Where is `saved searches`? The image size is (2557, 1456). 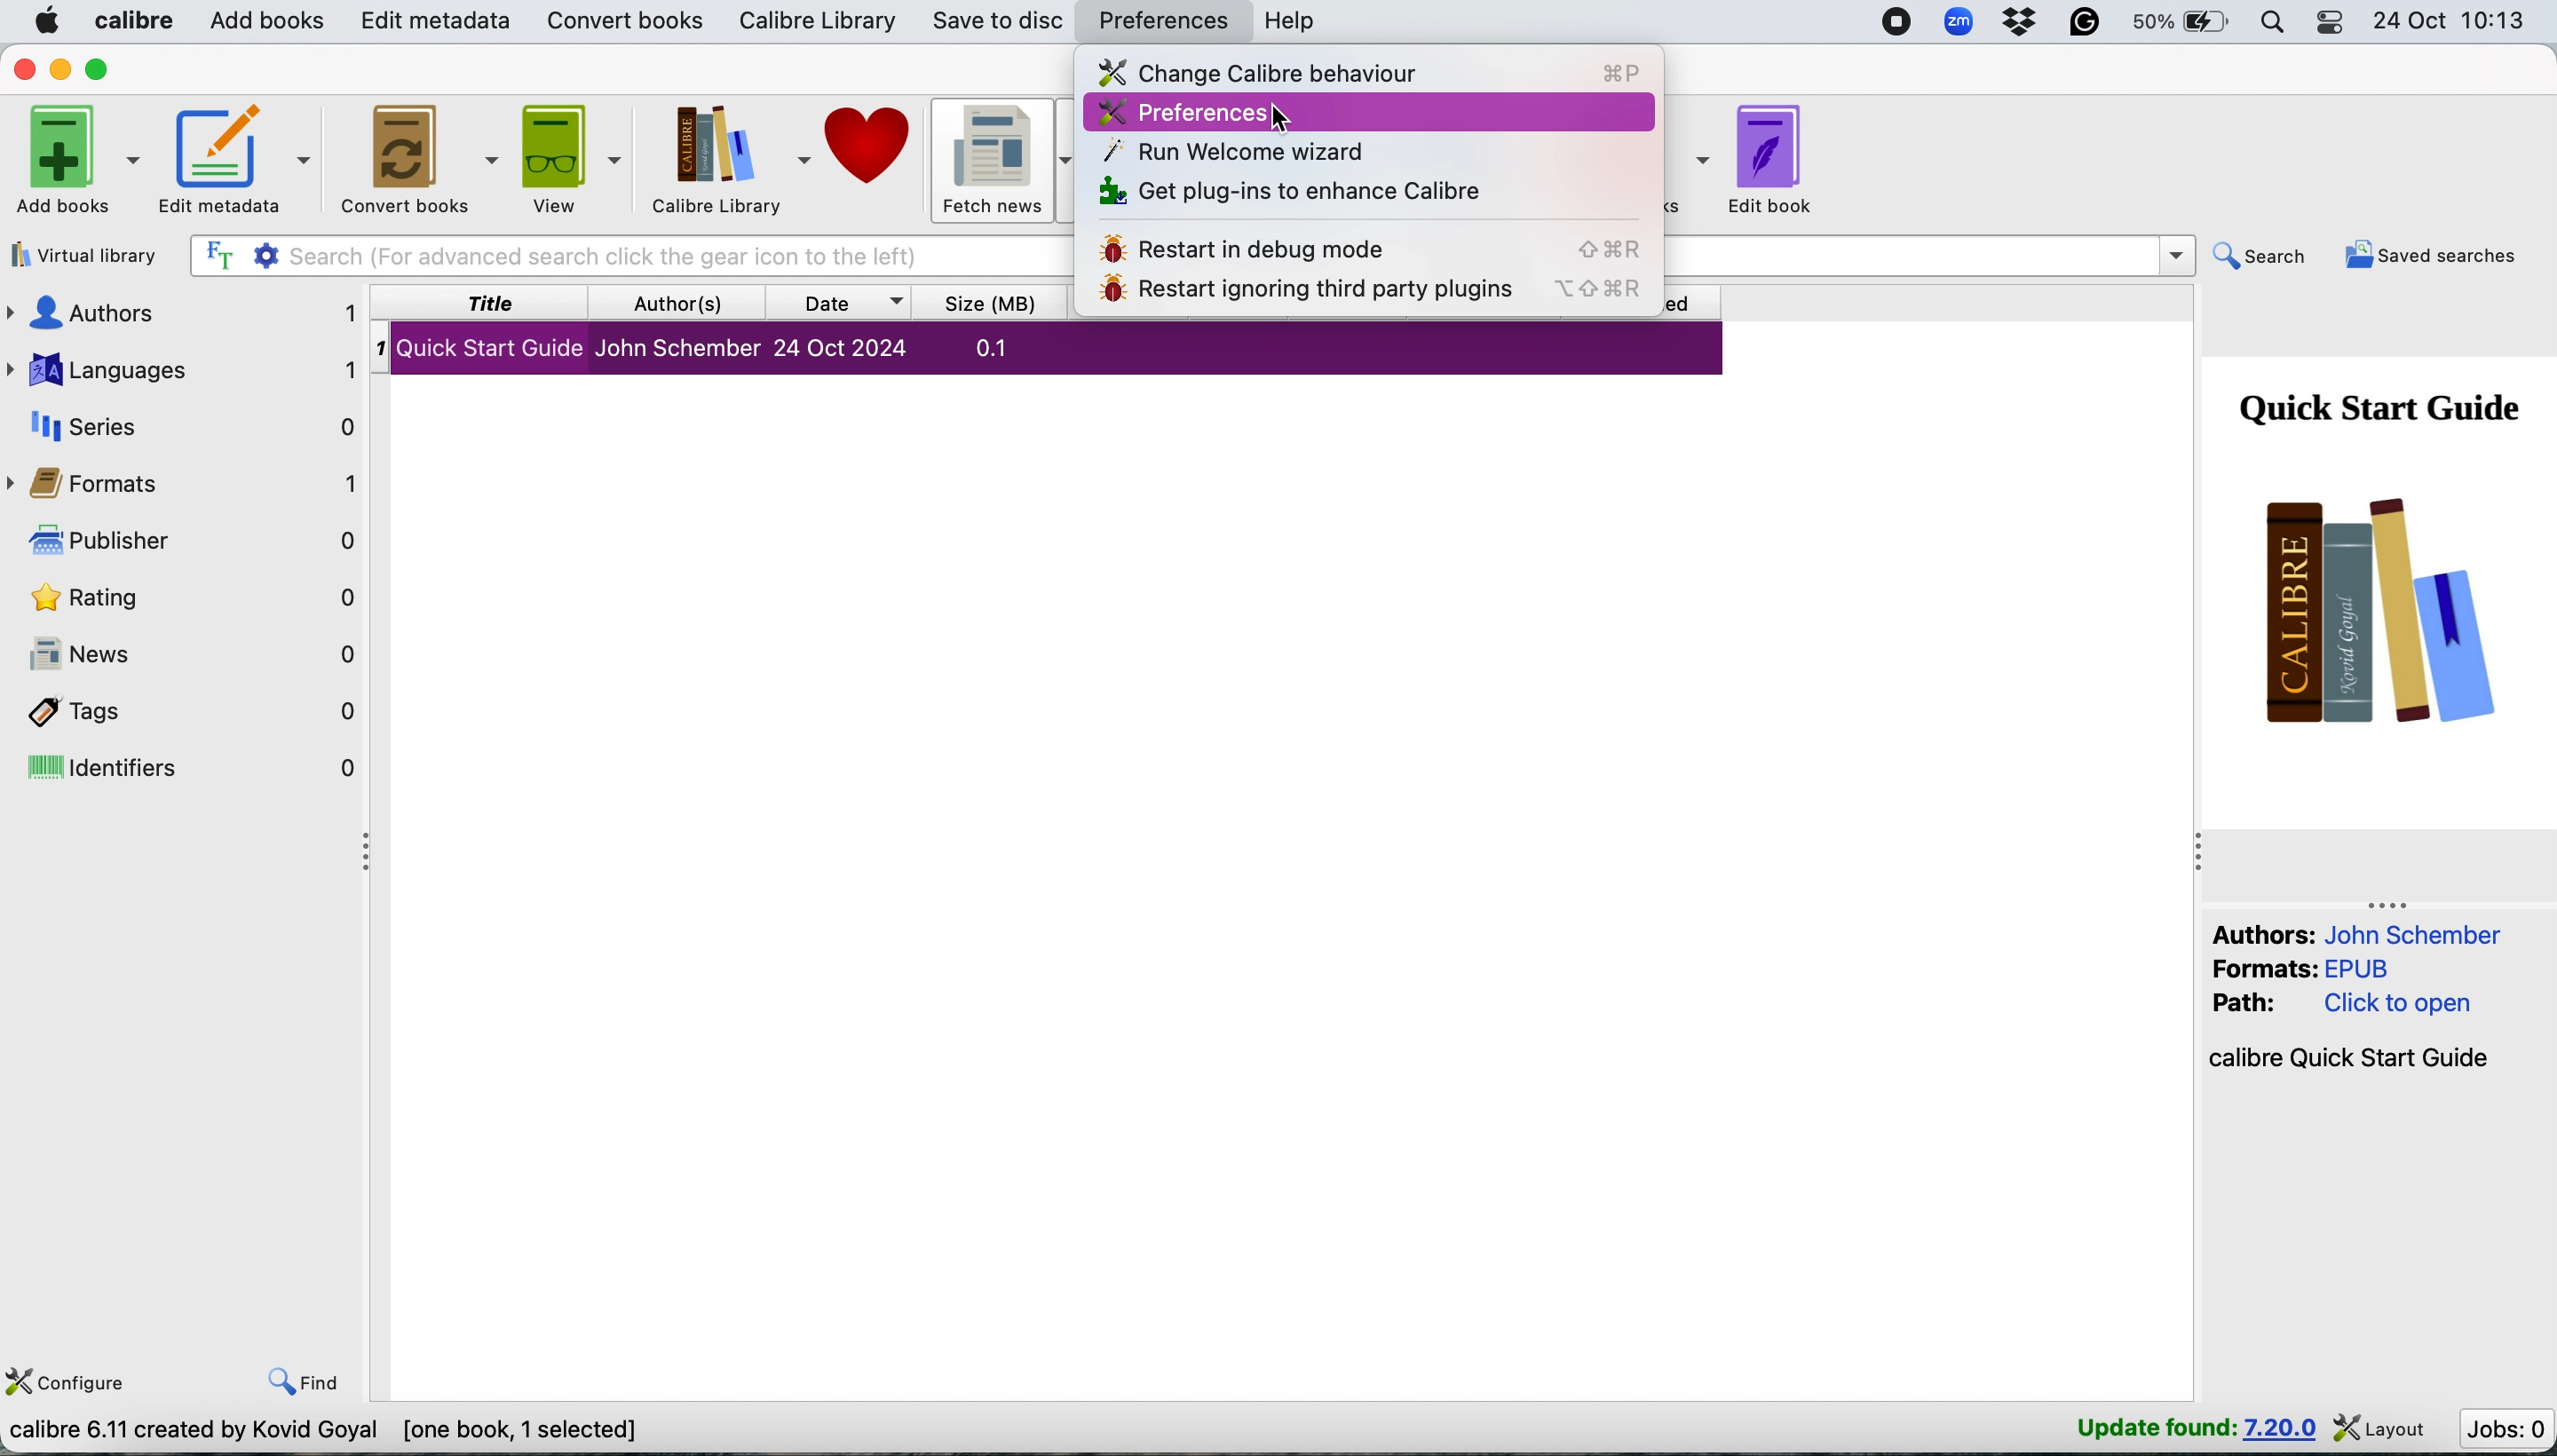
saved searches is located at coordinates (2437, 253).